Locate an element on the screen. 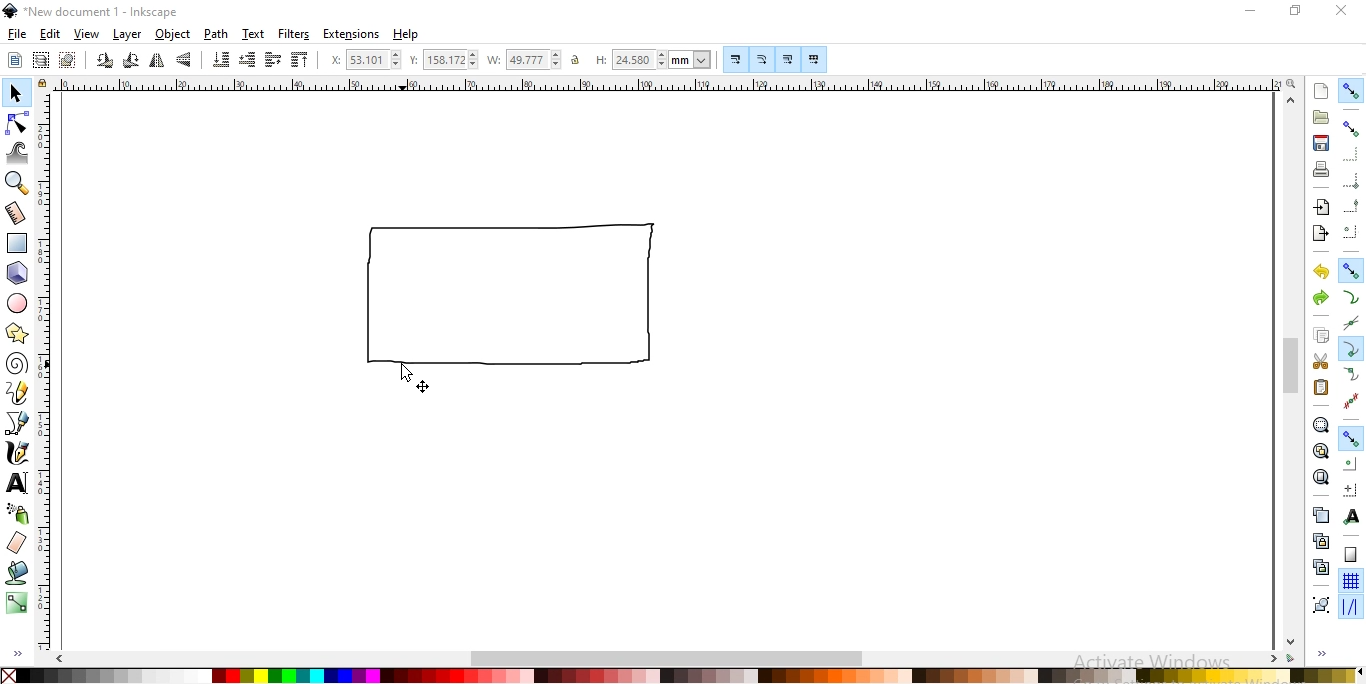 The height and width of the screenshot is (684, 1366). horizontal coordinate of selection is located at coordinates (363, 59).